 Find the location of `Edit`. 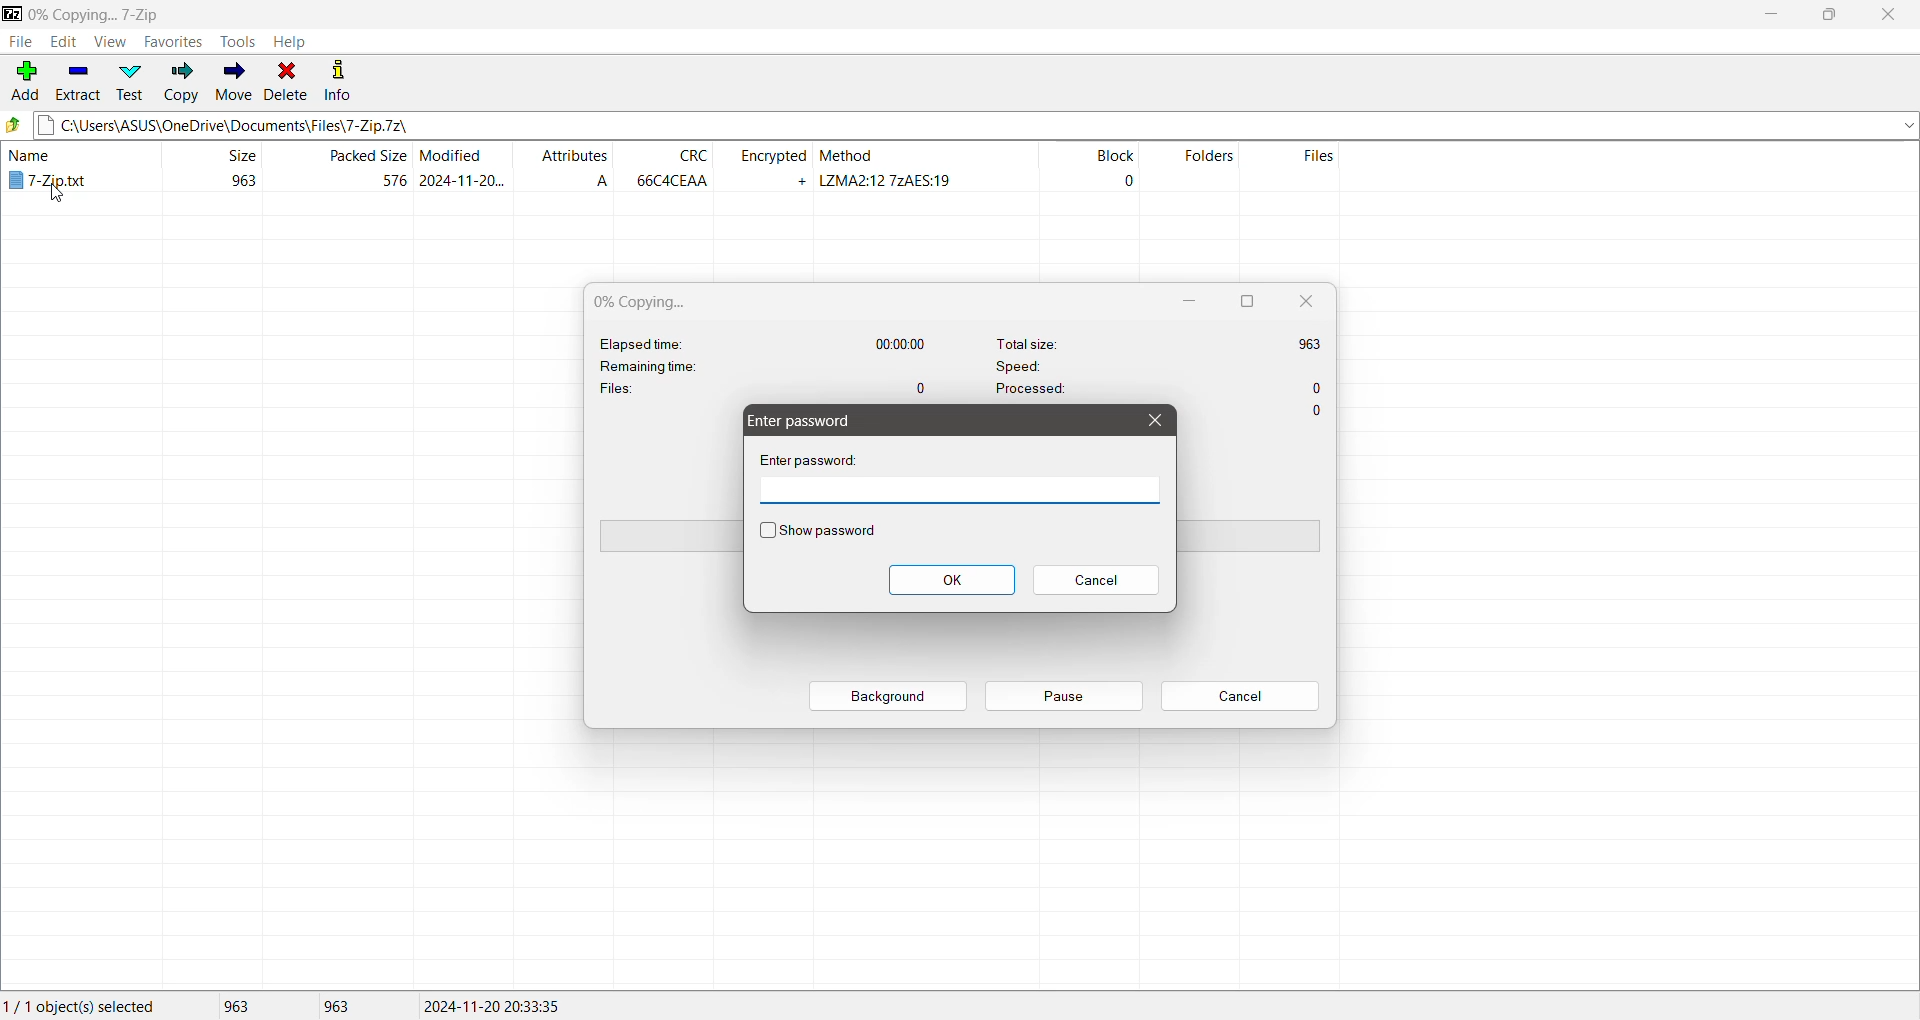

Edit is located at coordinates (61, 42).